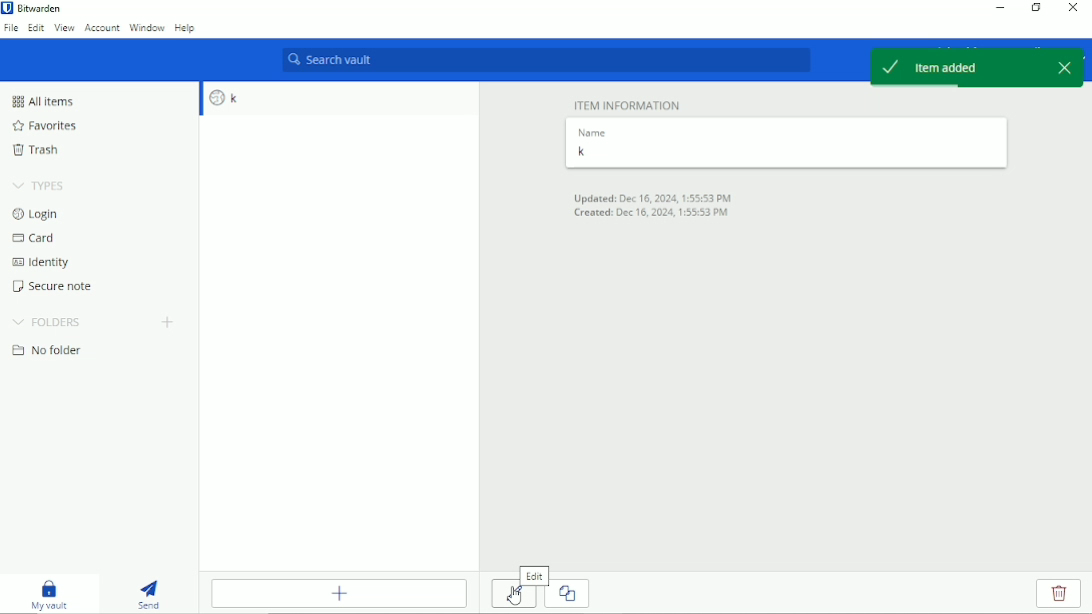 The width and height of the screenshot is (1092, 614). Describe the element at coordinates (146, 28) in the screenshot. I see `Window` at that location.